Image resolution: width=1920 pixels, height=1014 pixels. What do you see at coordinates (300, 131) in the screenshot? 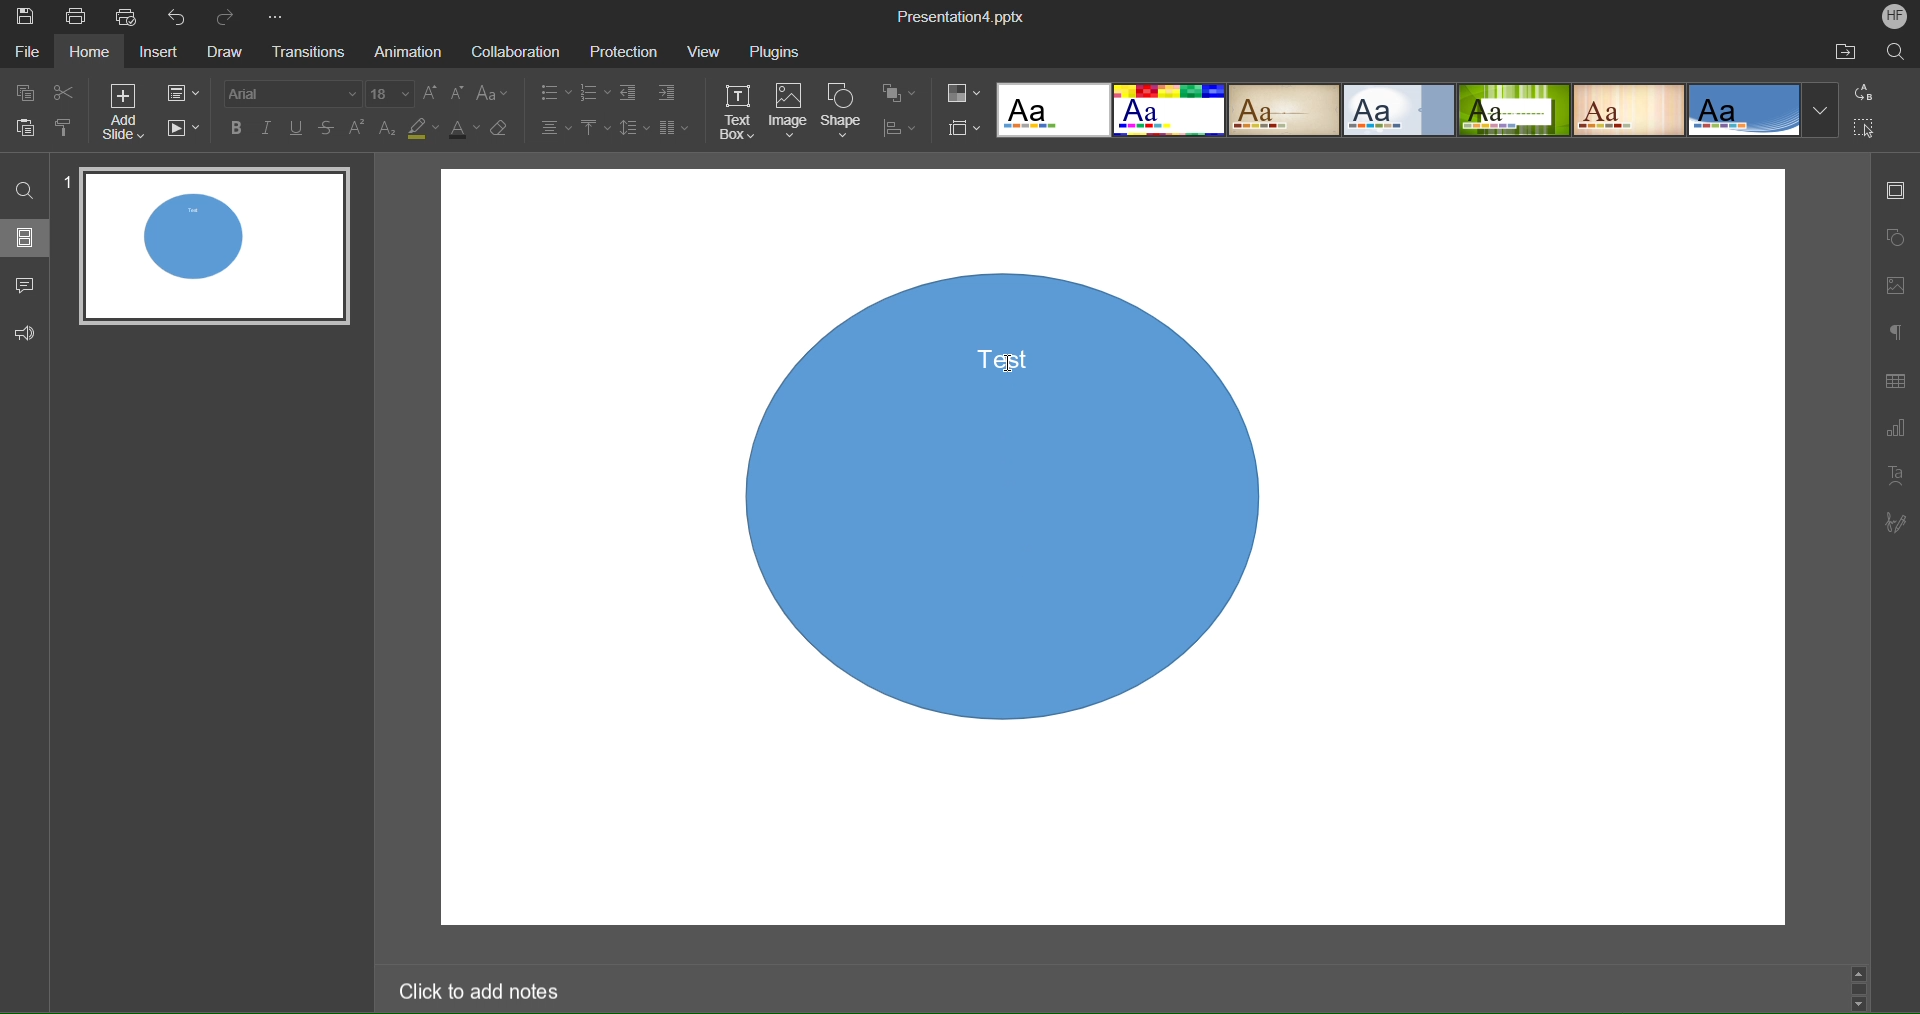
I see `Underline` at bounding box center [300, 131].